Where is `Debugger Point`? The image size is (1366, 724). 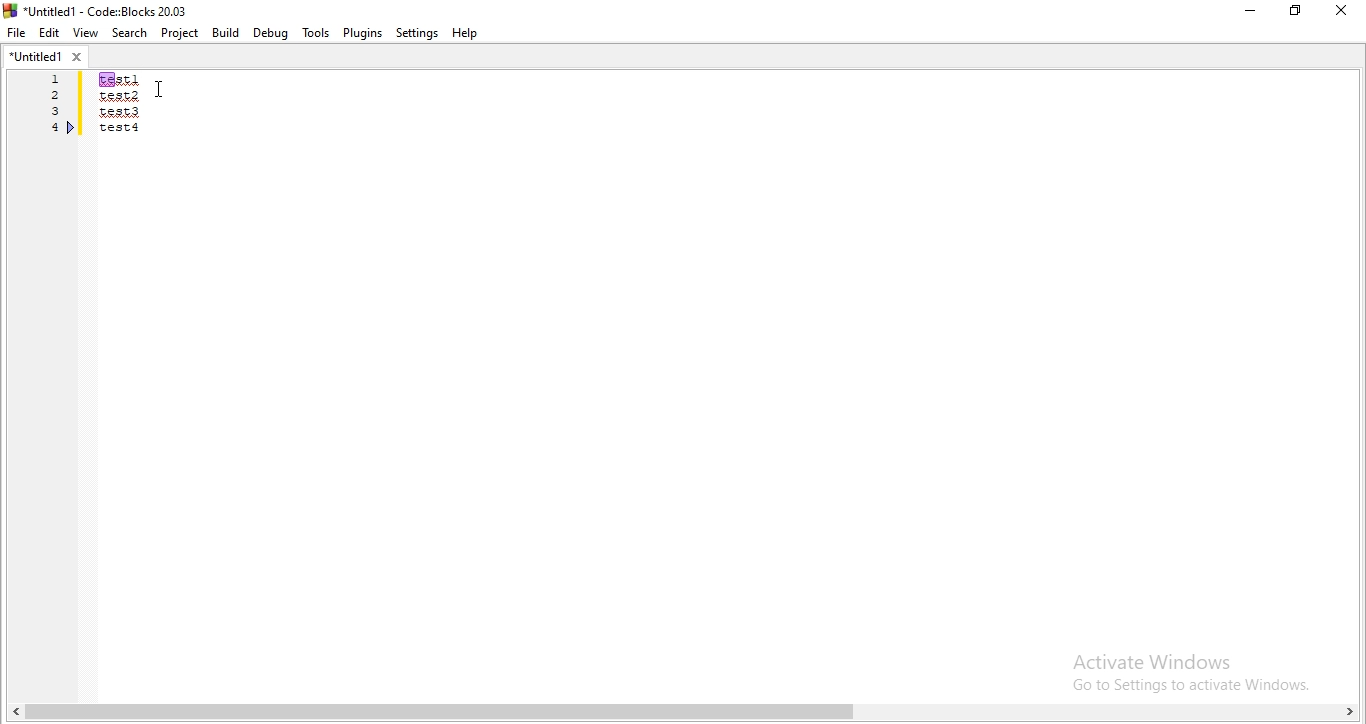 Debugger Point is located at coordinates (72, 130).